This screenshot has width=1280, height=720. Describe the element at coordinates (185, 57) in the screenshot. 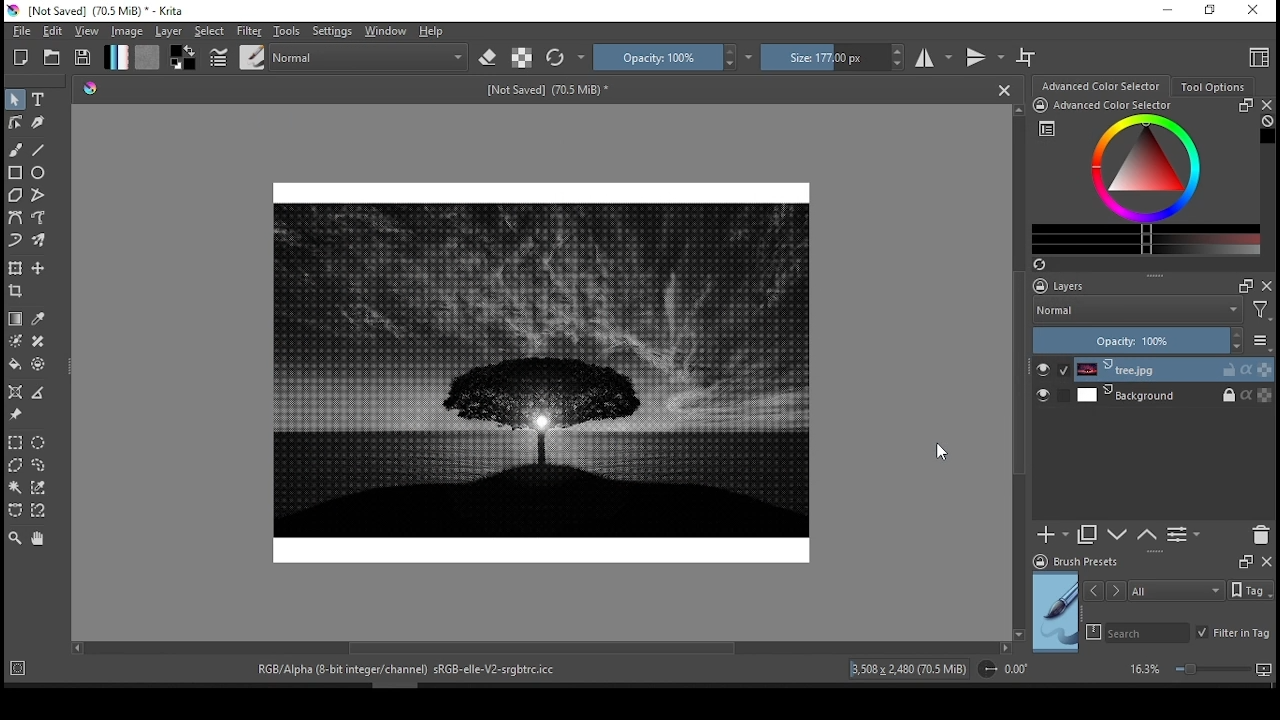

I see `colors` at that location.